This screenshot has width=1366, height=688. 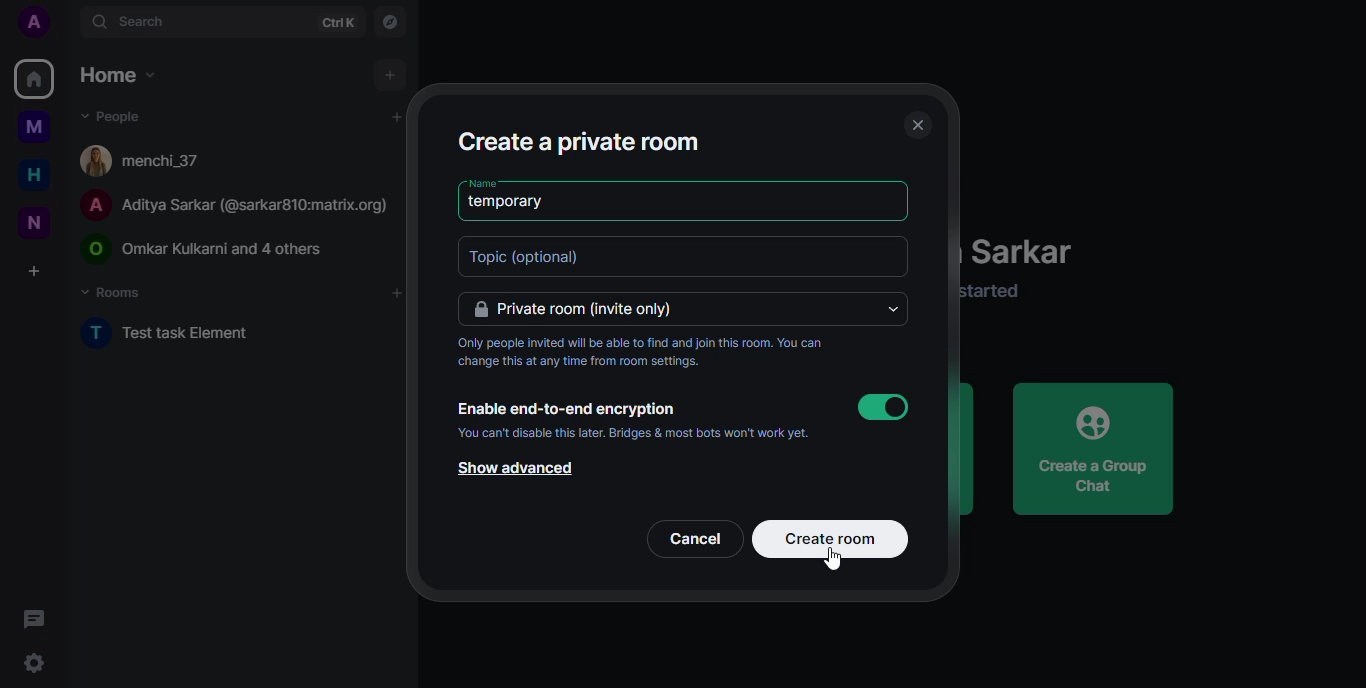 What do you see at coordinates (637, 435) in the screenshot?
I see `You can't disable this later. Bridges & most bots won't work yet.` at bounding box center [637, 435].